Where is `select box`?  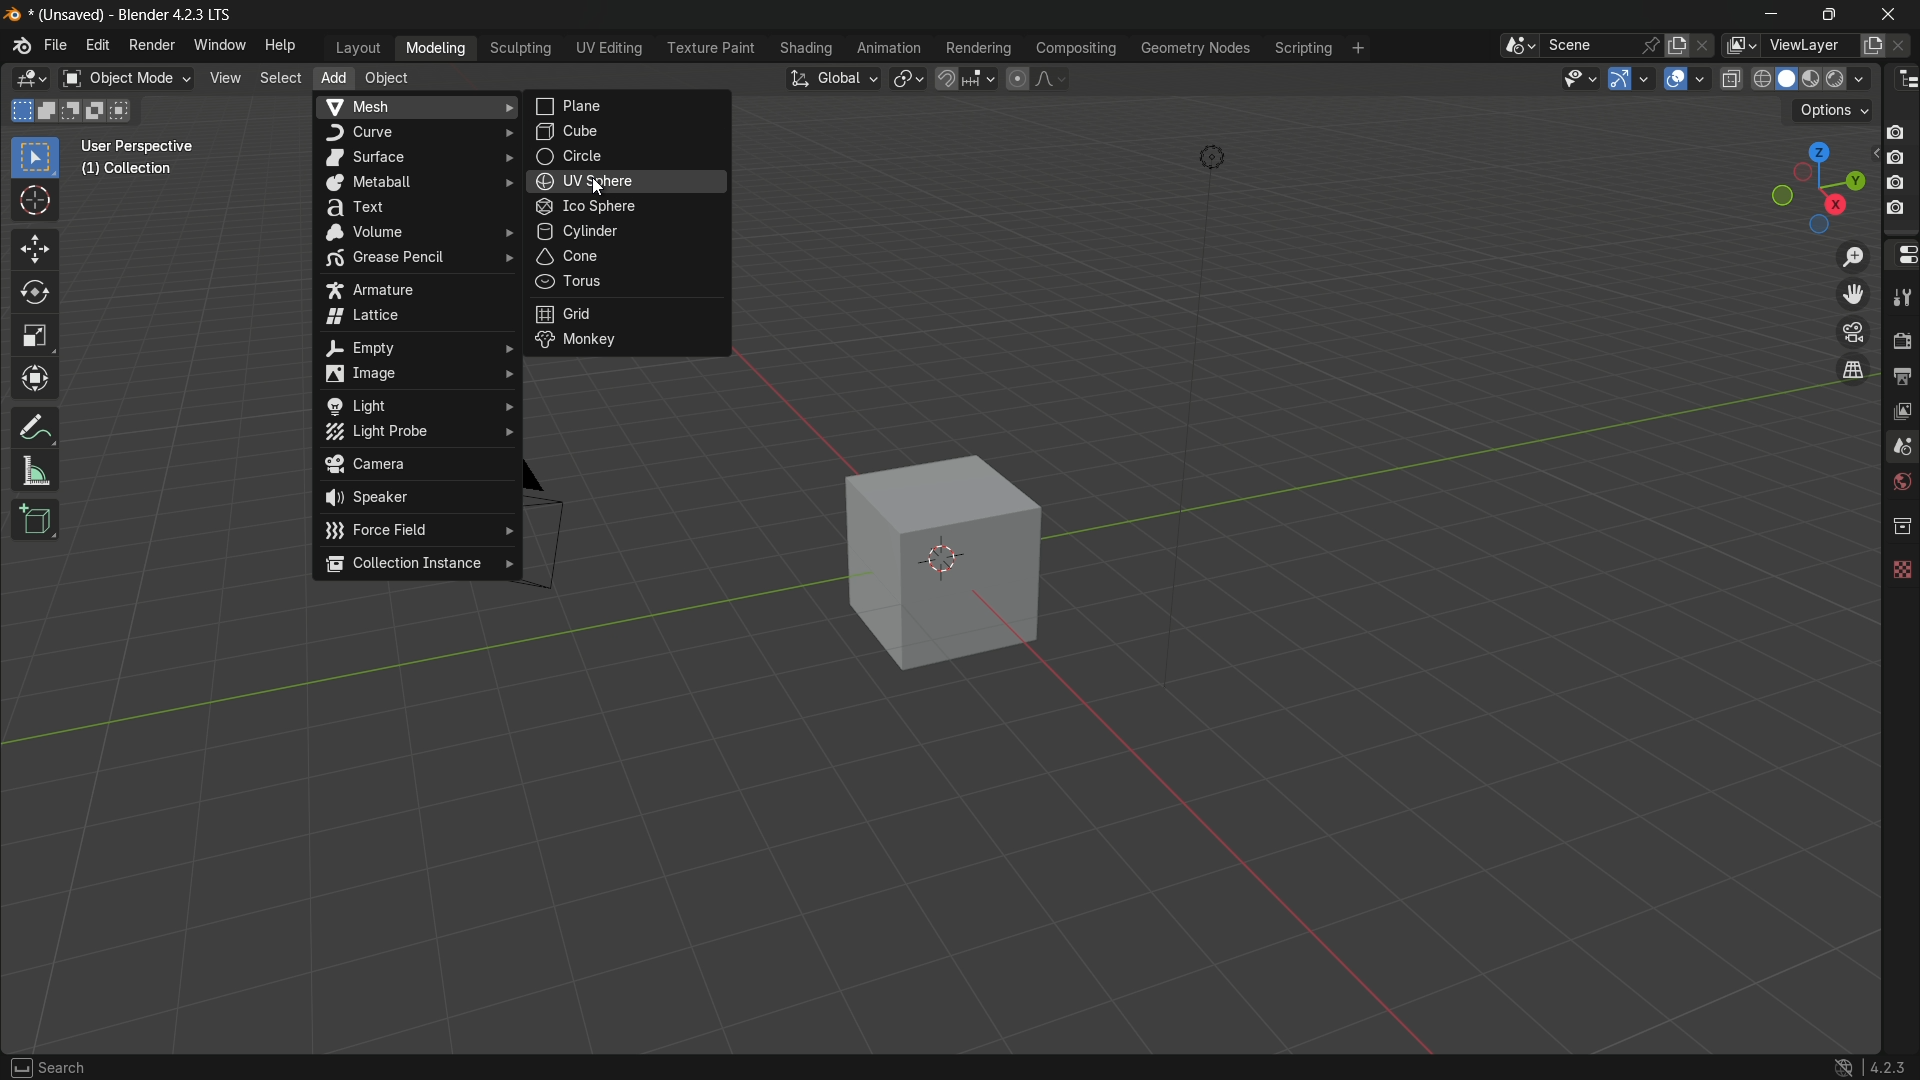
select box is located at coordinates (35, 158).